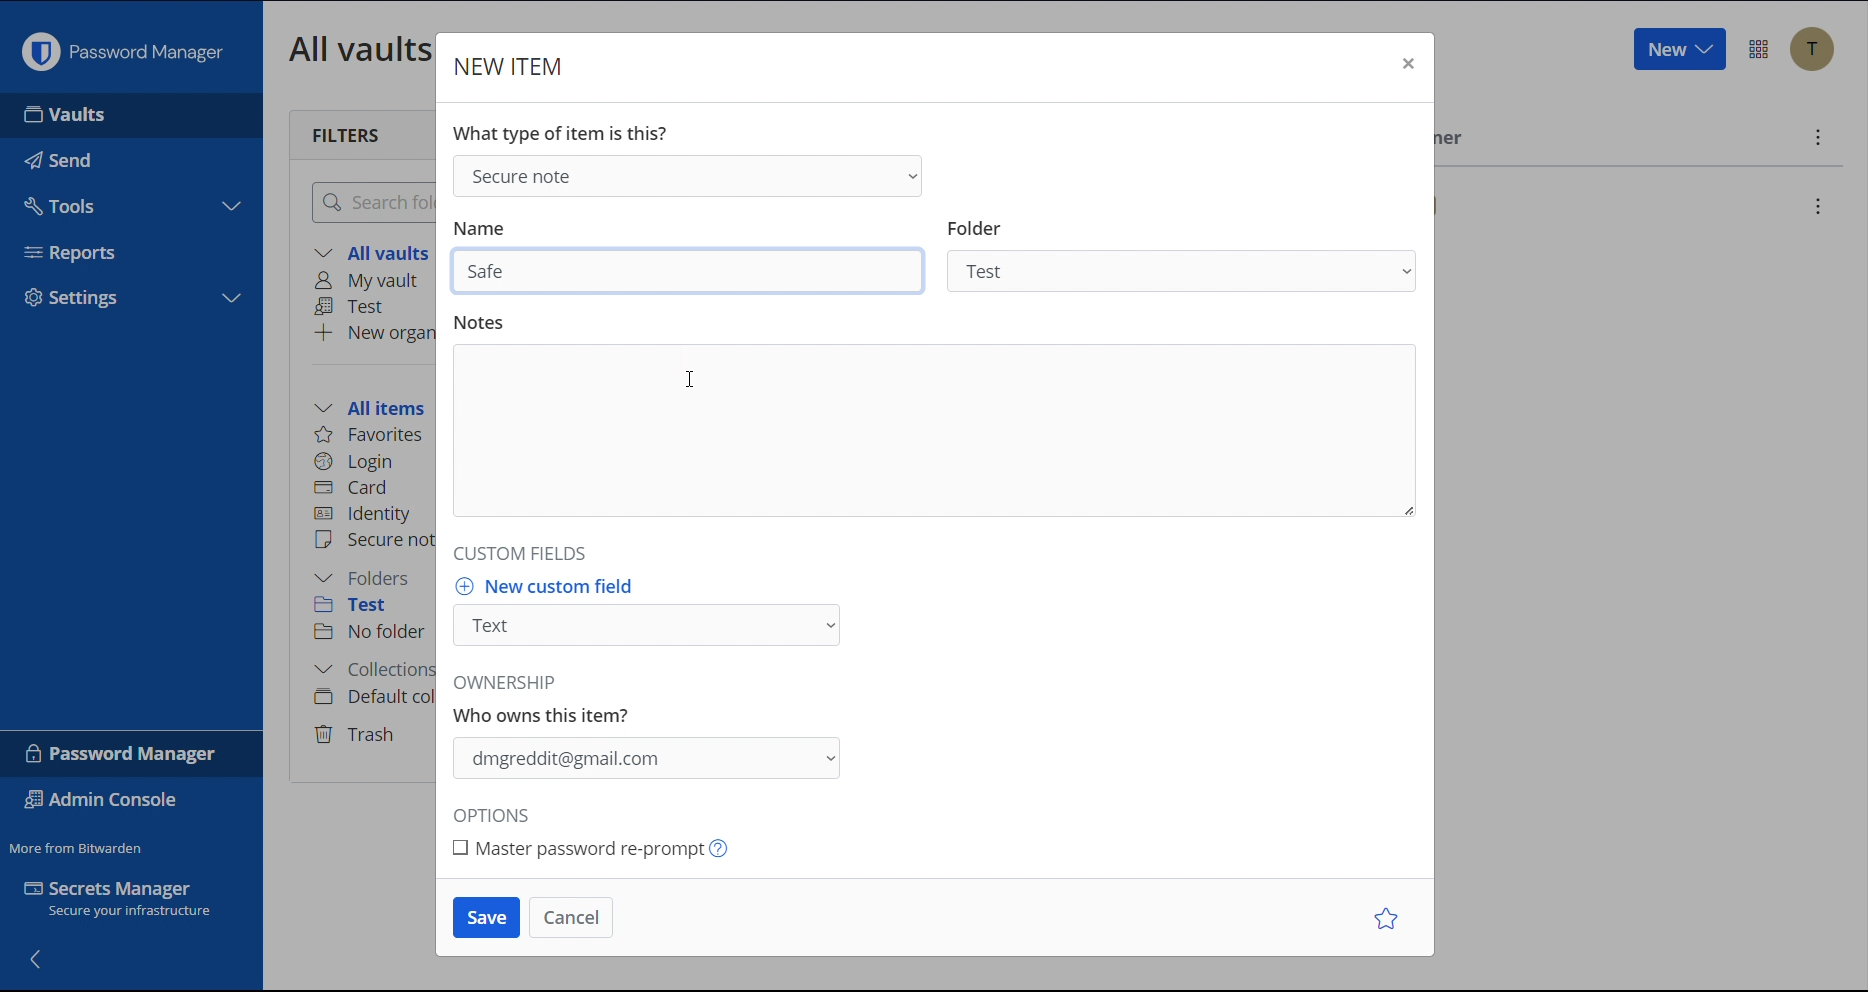 Image resolution: width=1868 pixels, height=992 pixels. I want to click on folder, so click(975, 227).